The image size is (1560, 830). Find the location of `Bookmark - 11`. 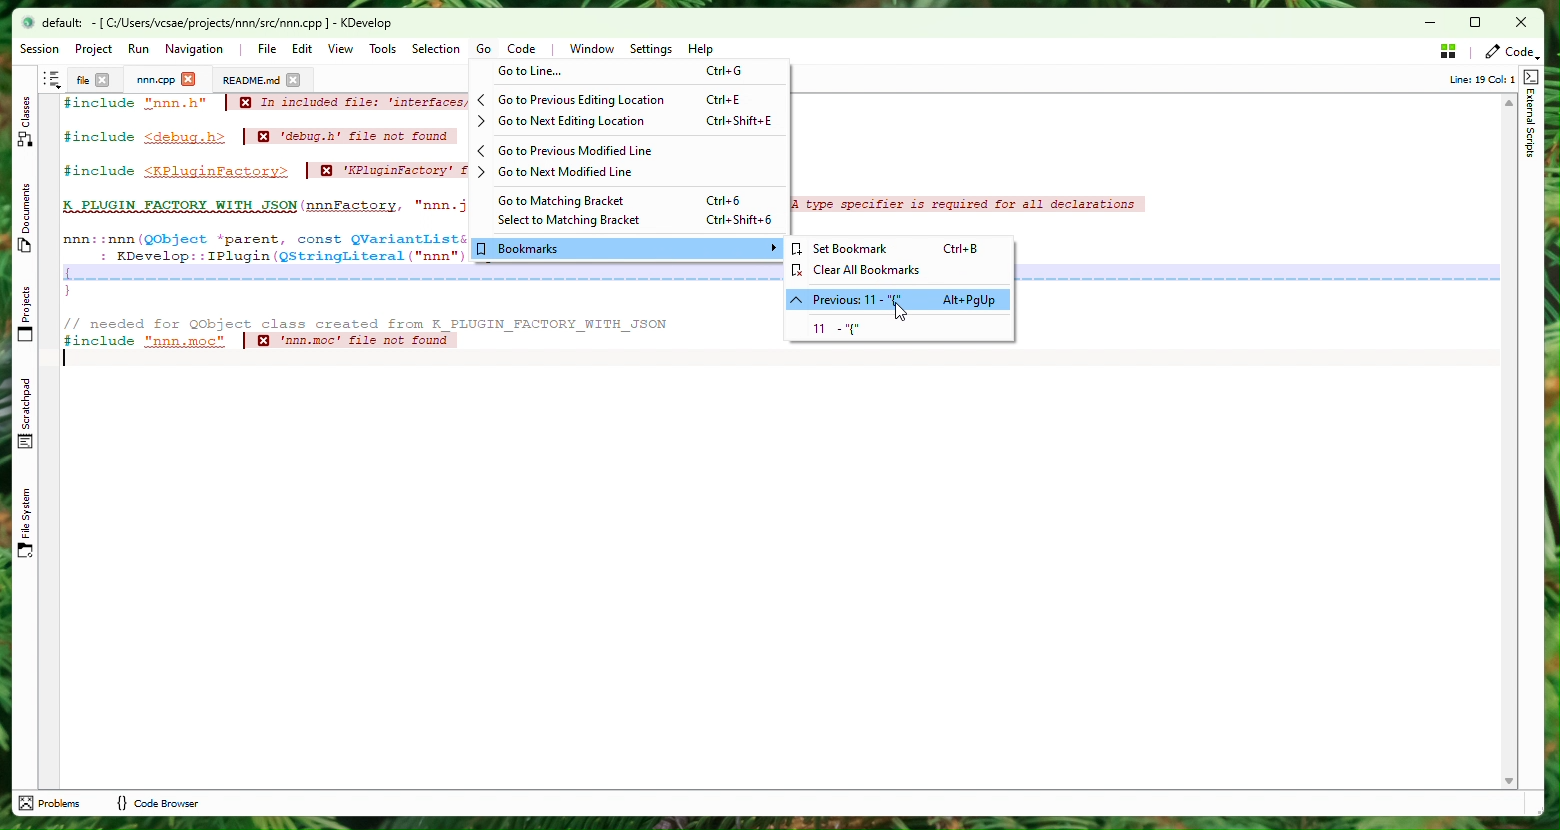

Bookmark - 11 is located at coordinates (898, 328).